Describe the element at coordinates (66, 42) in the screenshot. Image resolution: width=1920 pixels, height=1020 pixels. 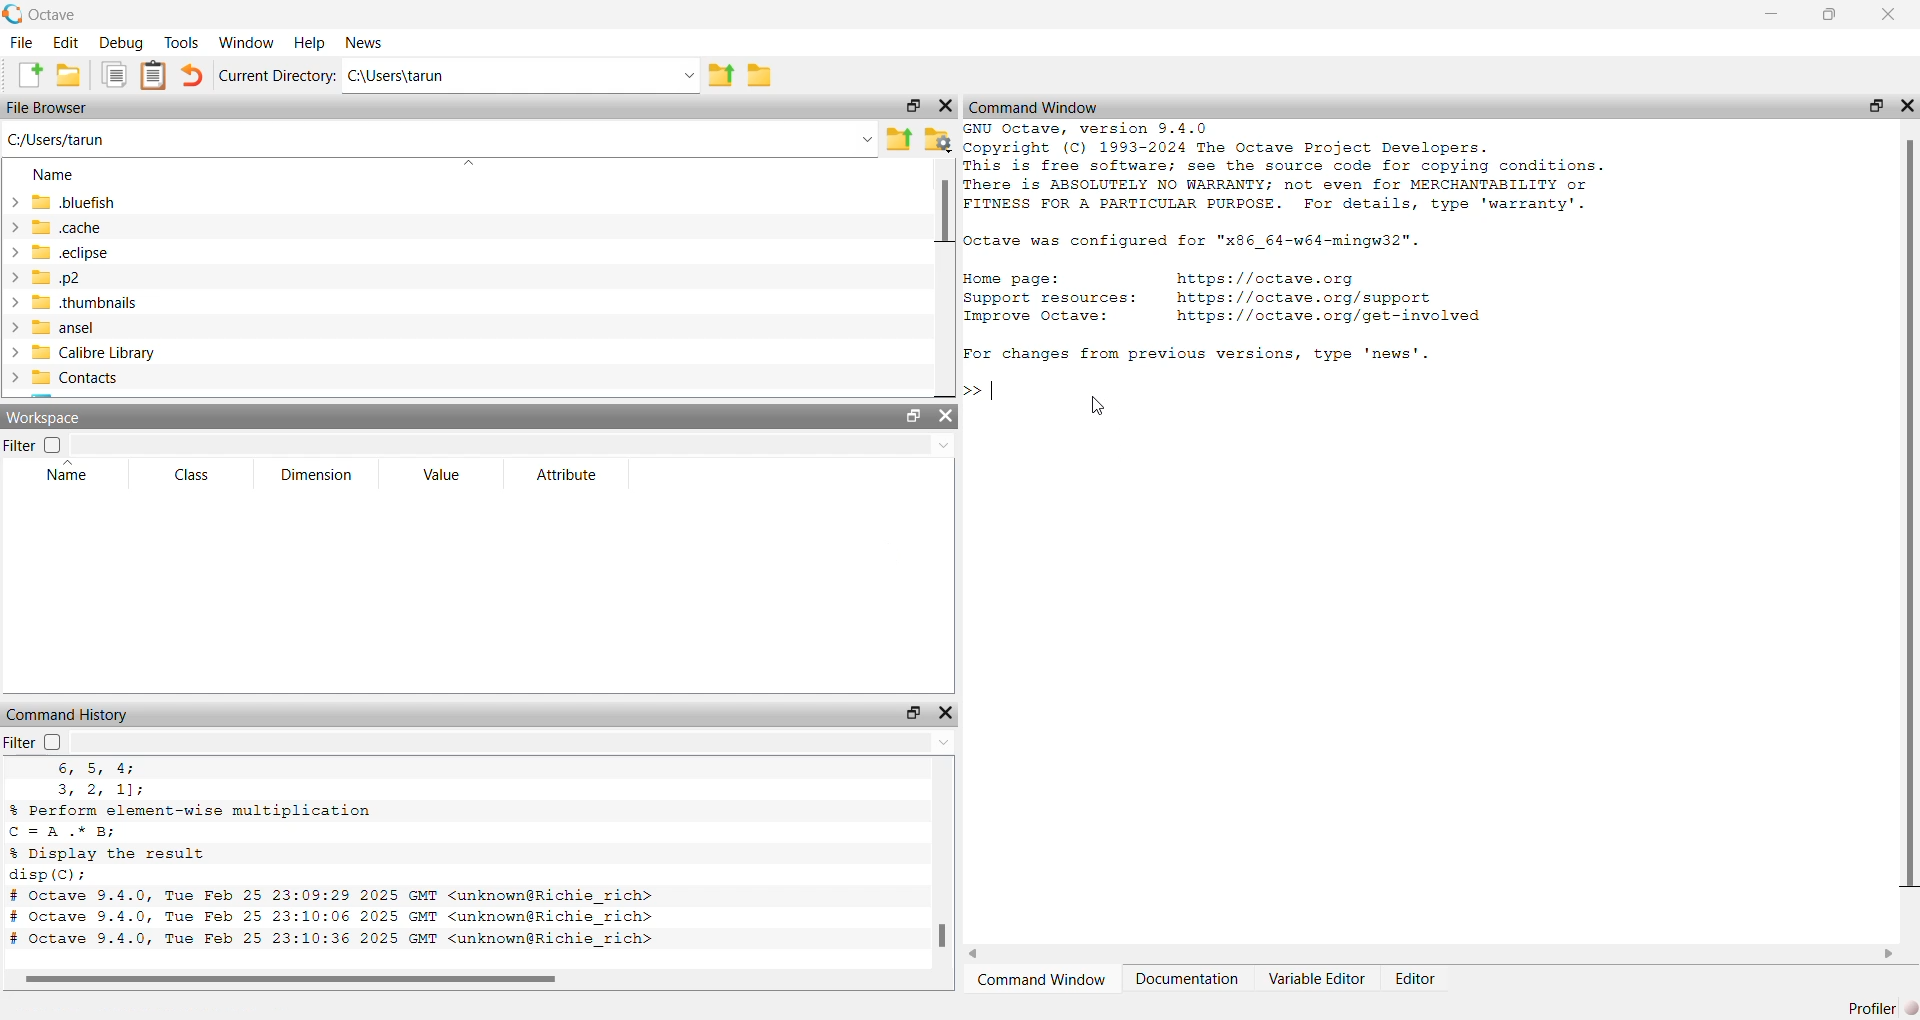
I see `Edit` at that location.